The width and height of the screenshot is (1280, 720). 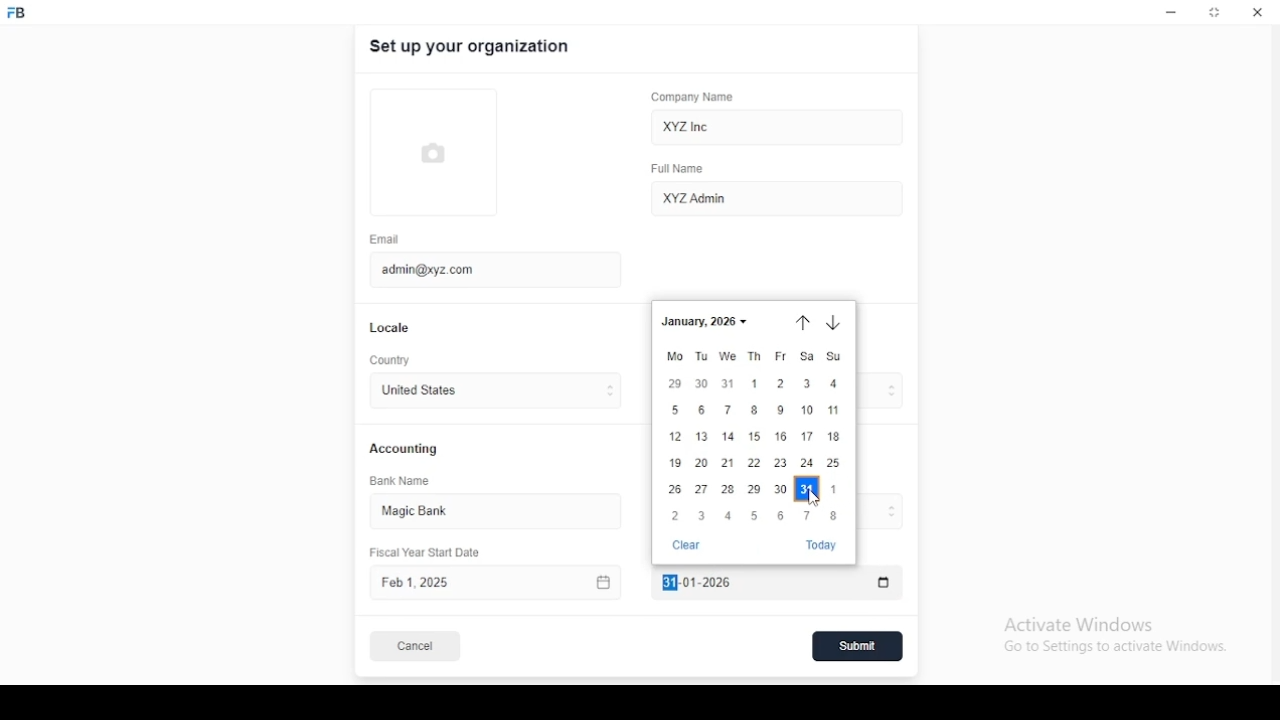 What do you see at coordinates (833, 410) in the screenshot?
I see `11` at bounding box center [833, 410].